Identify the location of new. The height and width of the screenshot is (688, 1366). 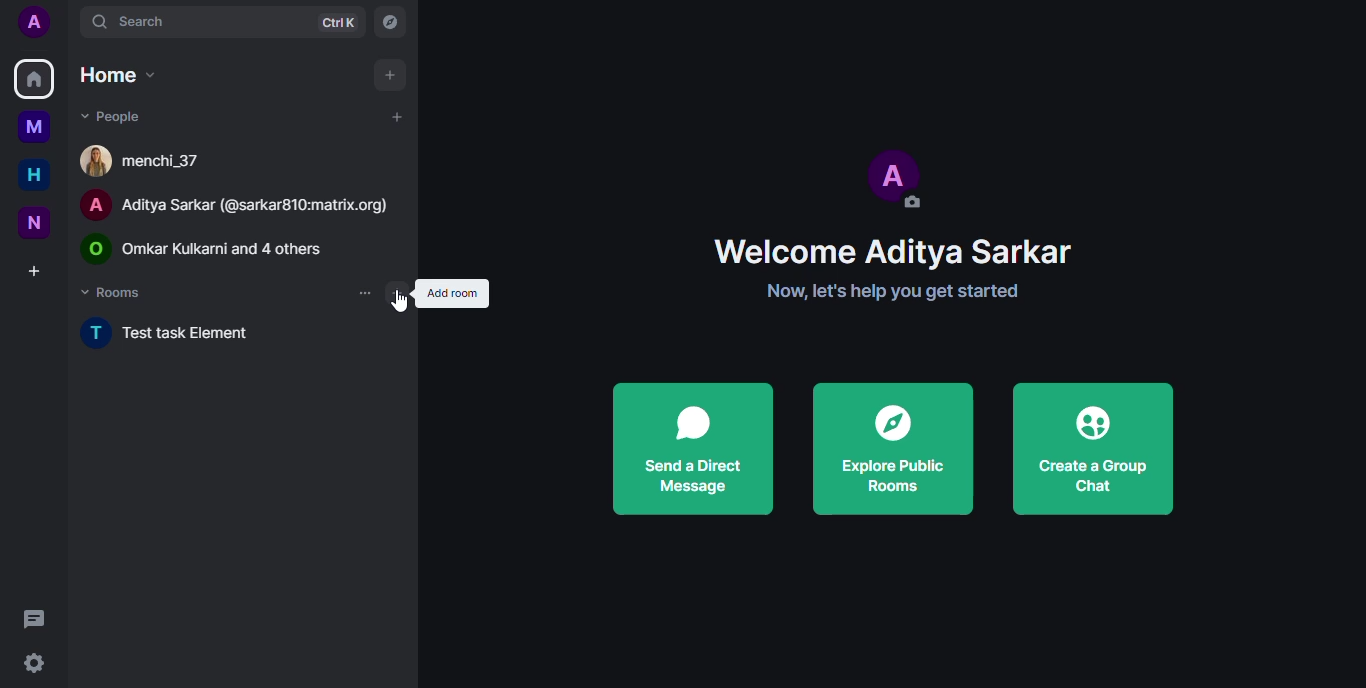
(31, 221).